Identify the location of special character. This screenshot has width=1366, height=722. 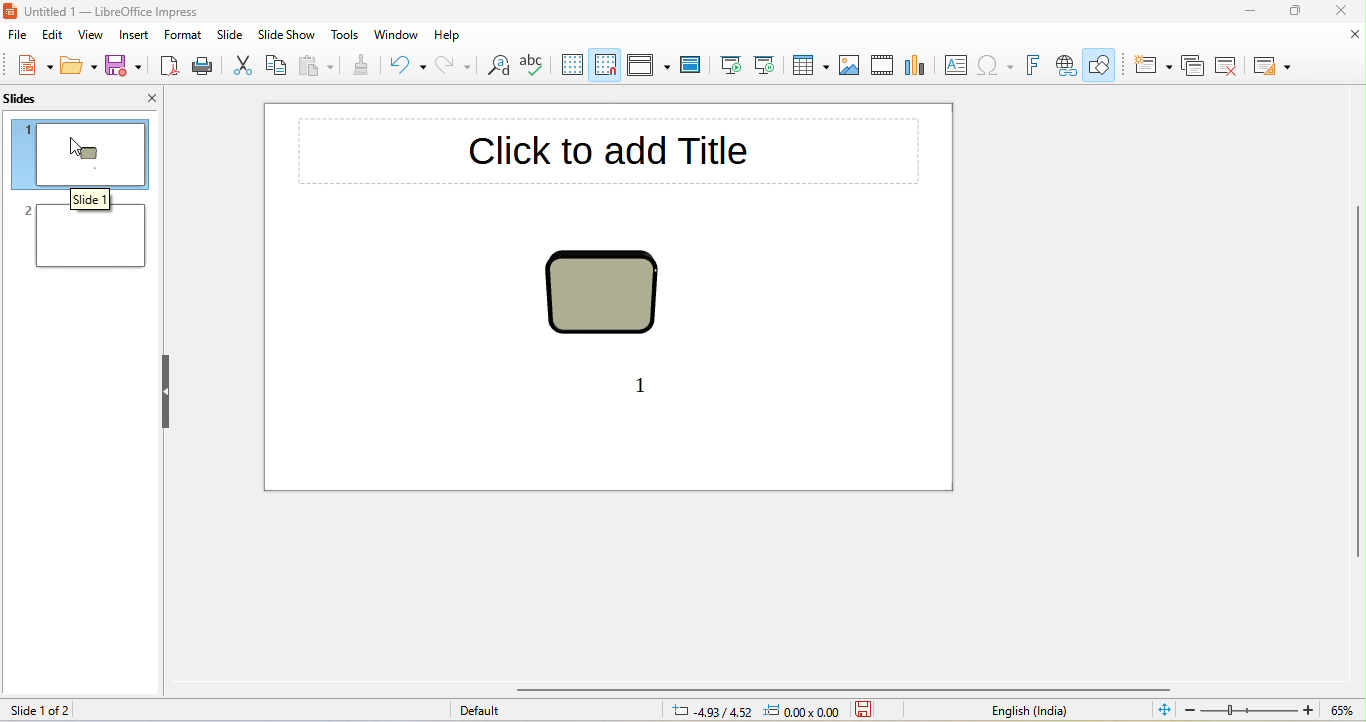
(993, 66).